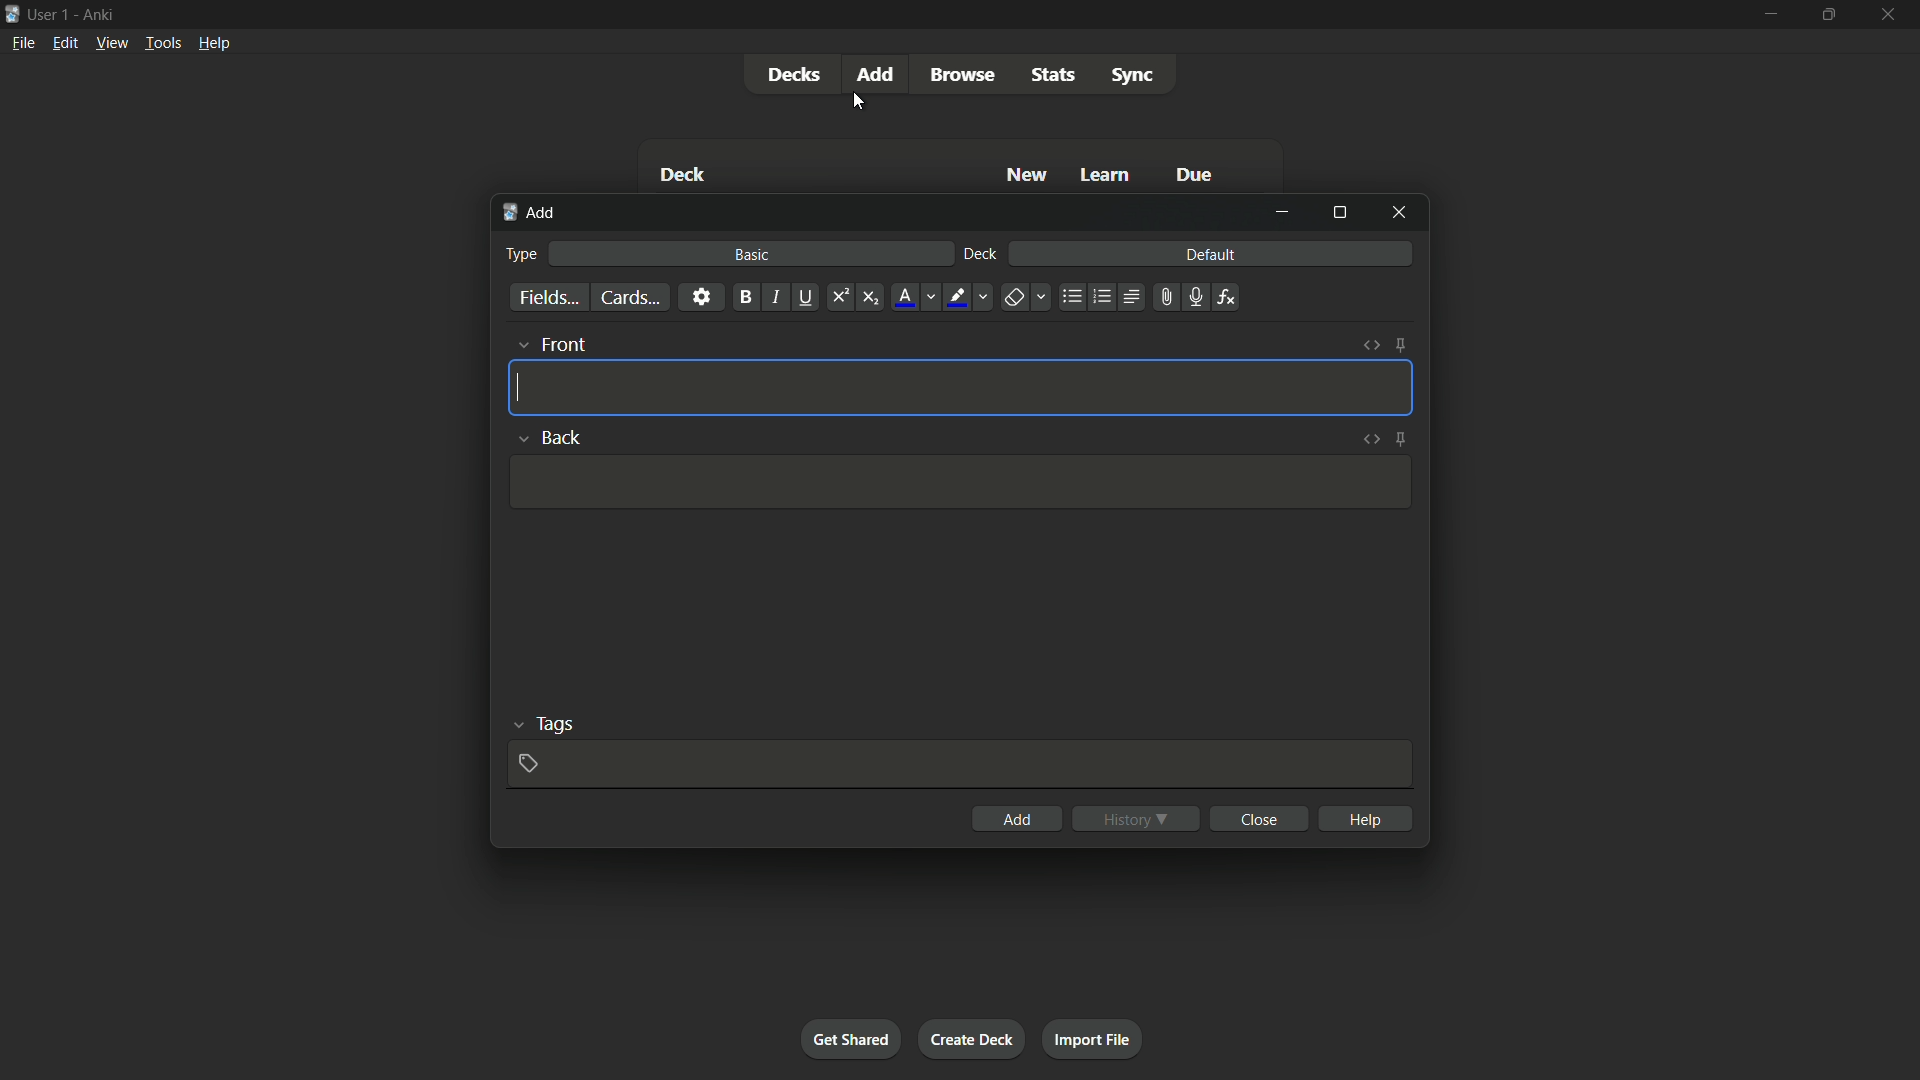  Describe the element at coordinates (962, 75) in the screenshot. I see `browse` at that location.